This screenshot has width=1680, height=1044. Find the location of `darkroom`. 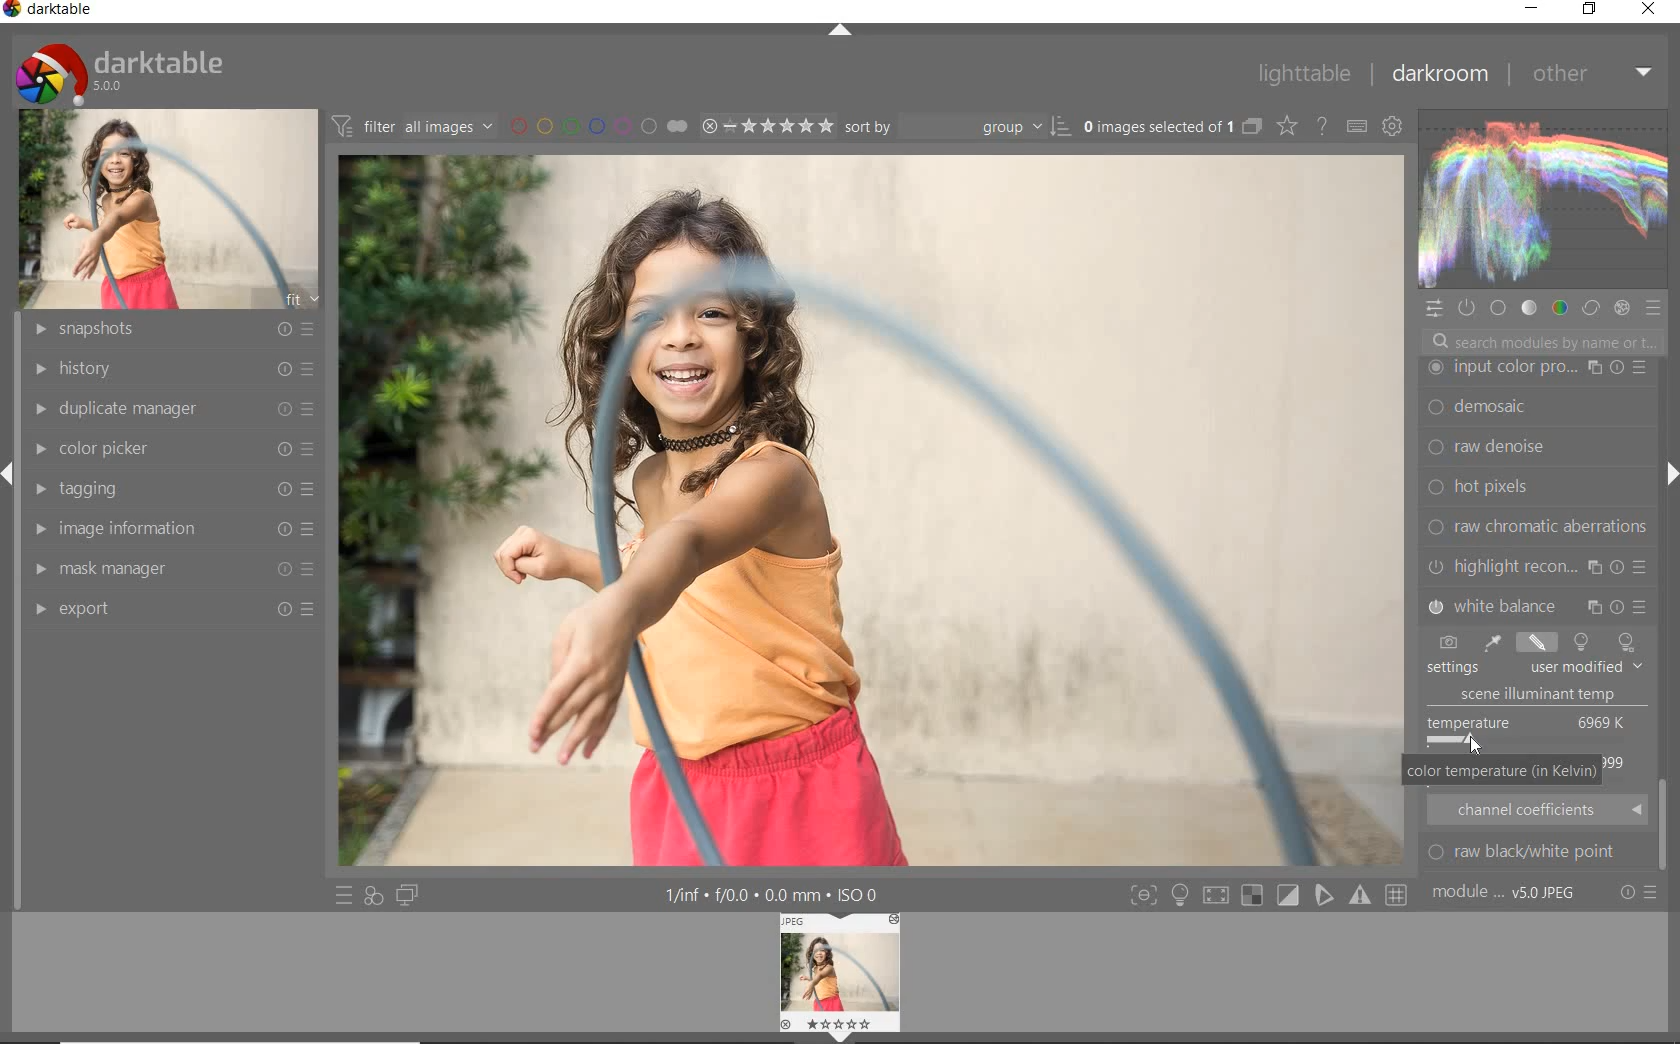

darkroom is located at coordinates (1443, 75).